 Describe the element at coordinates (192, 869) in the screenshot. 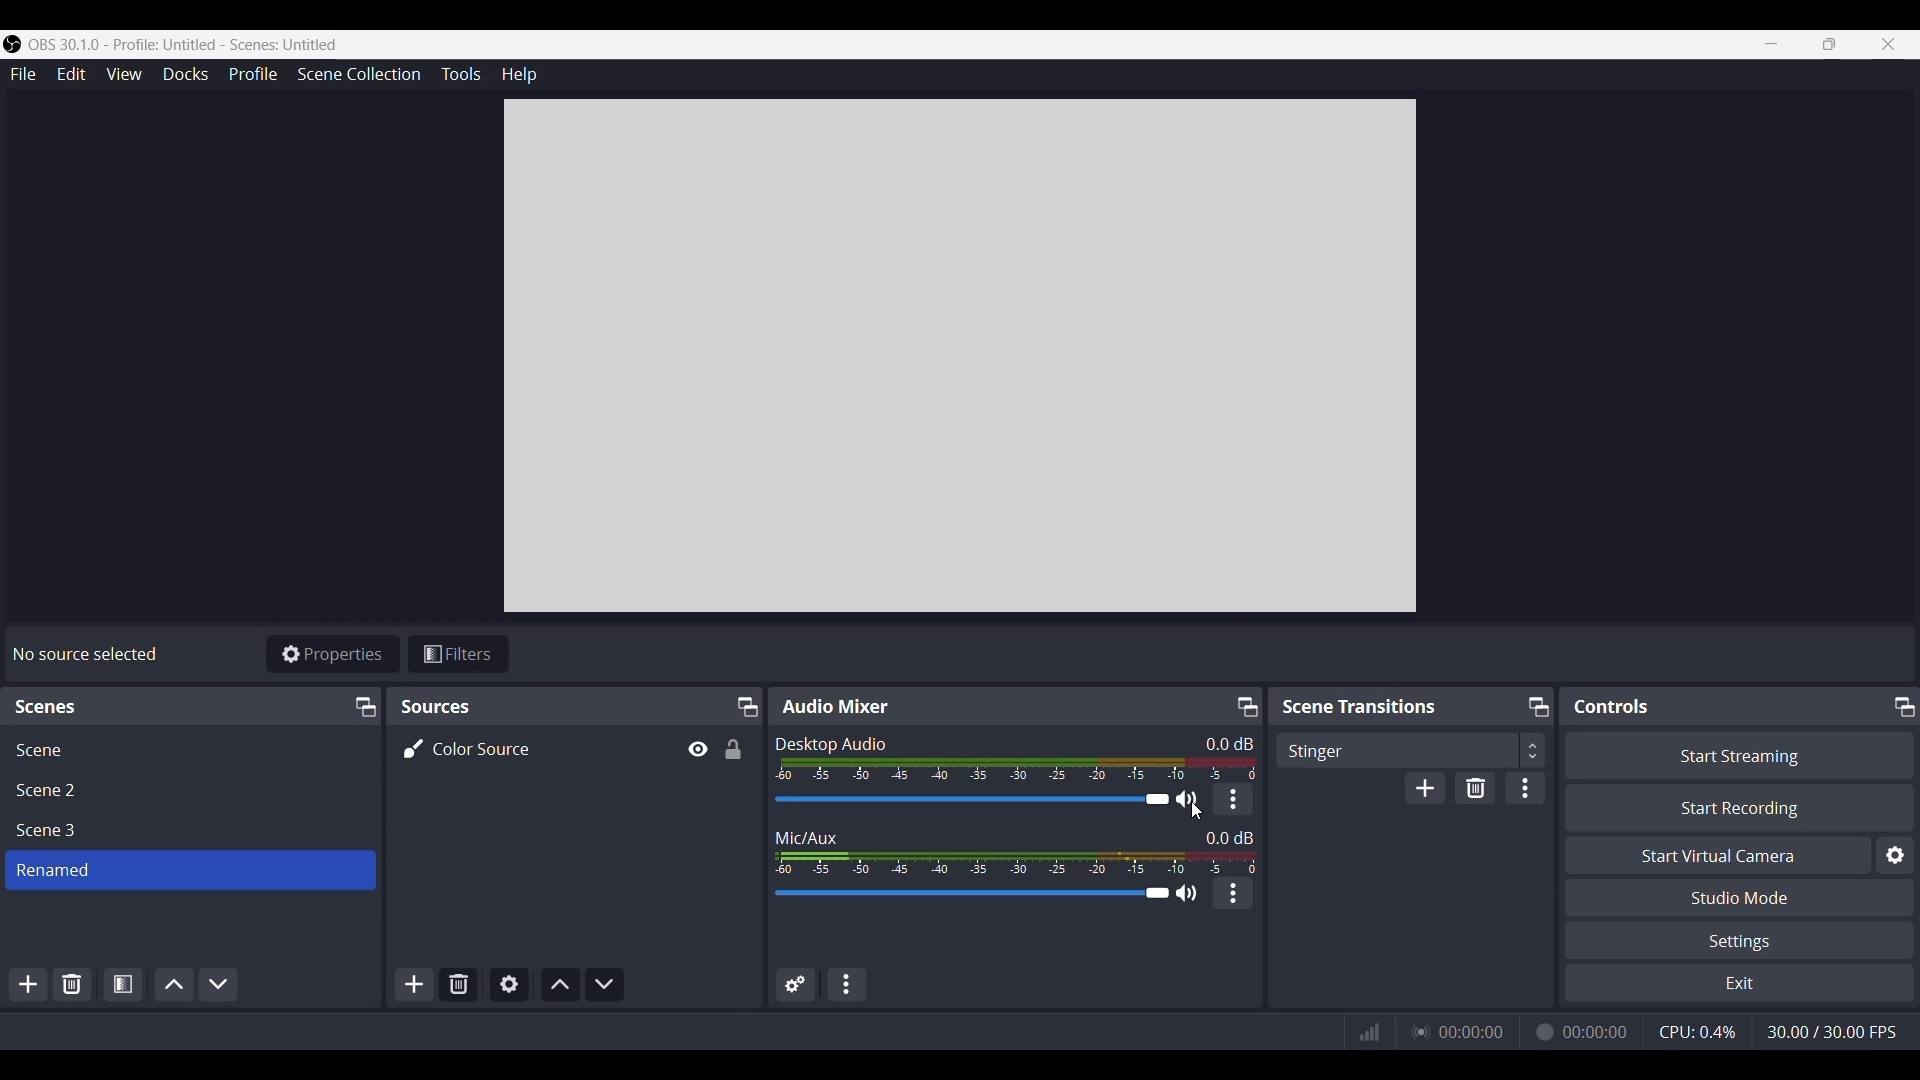

I see `Current scene` at that location.